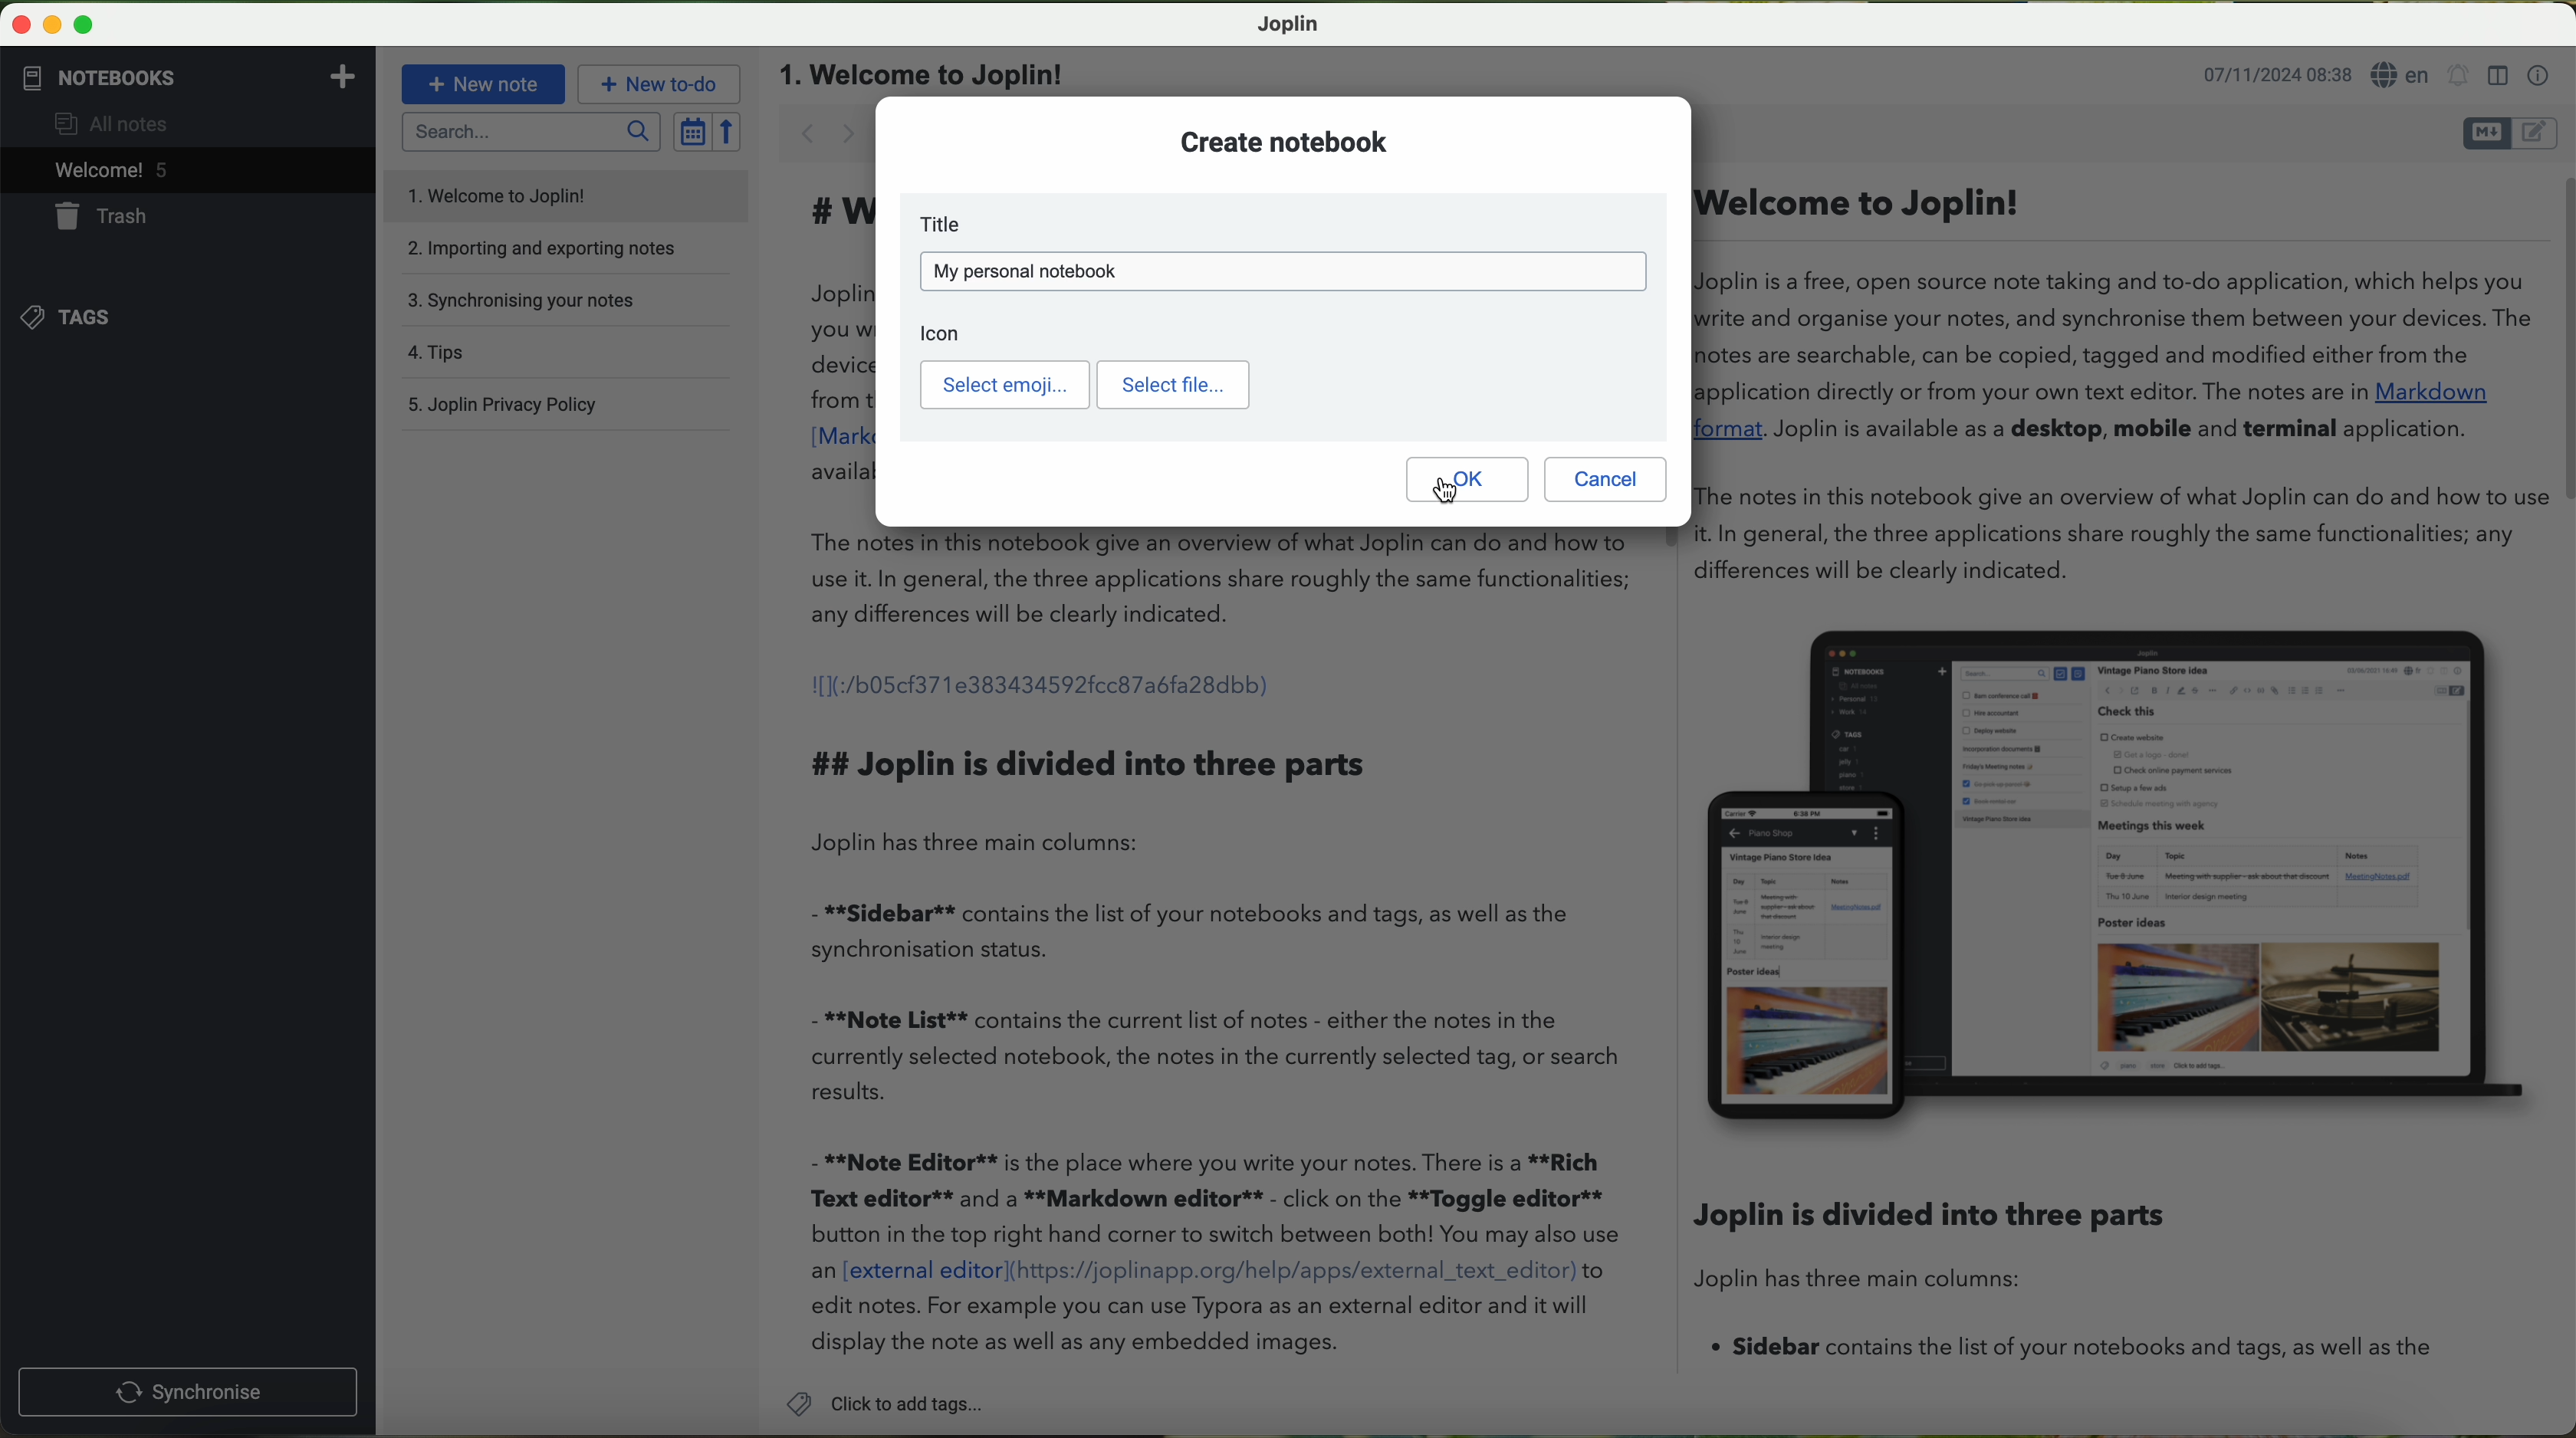 The height and width of the screenshot is (1438, 2576). I want to click on language, so click(2400, 77).